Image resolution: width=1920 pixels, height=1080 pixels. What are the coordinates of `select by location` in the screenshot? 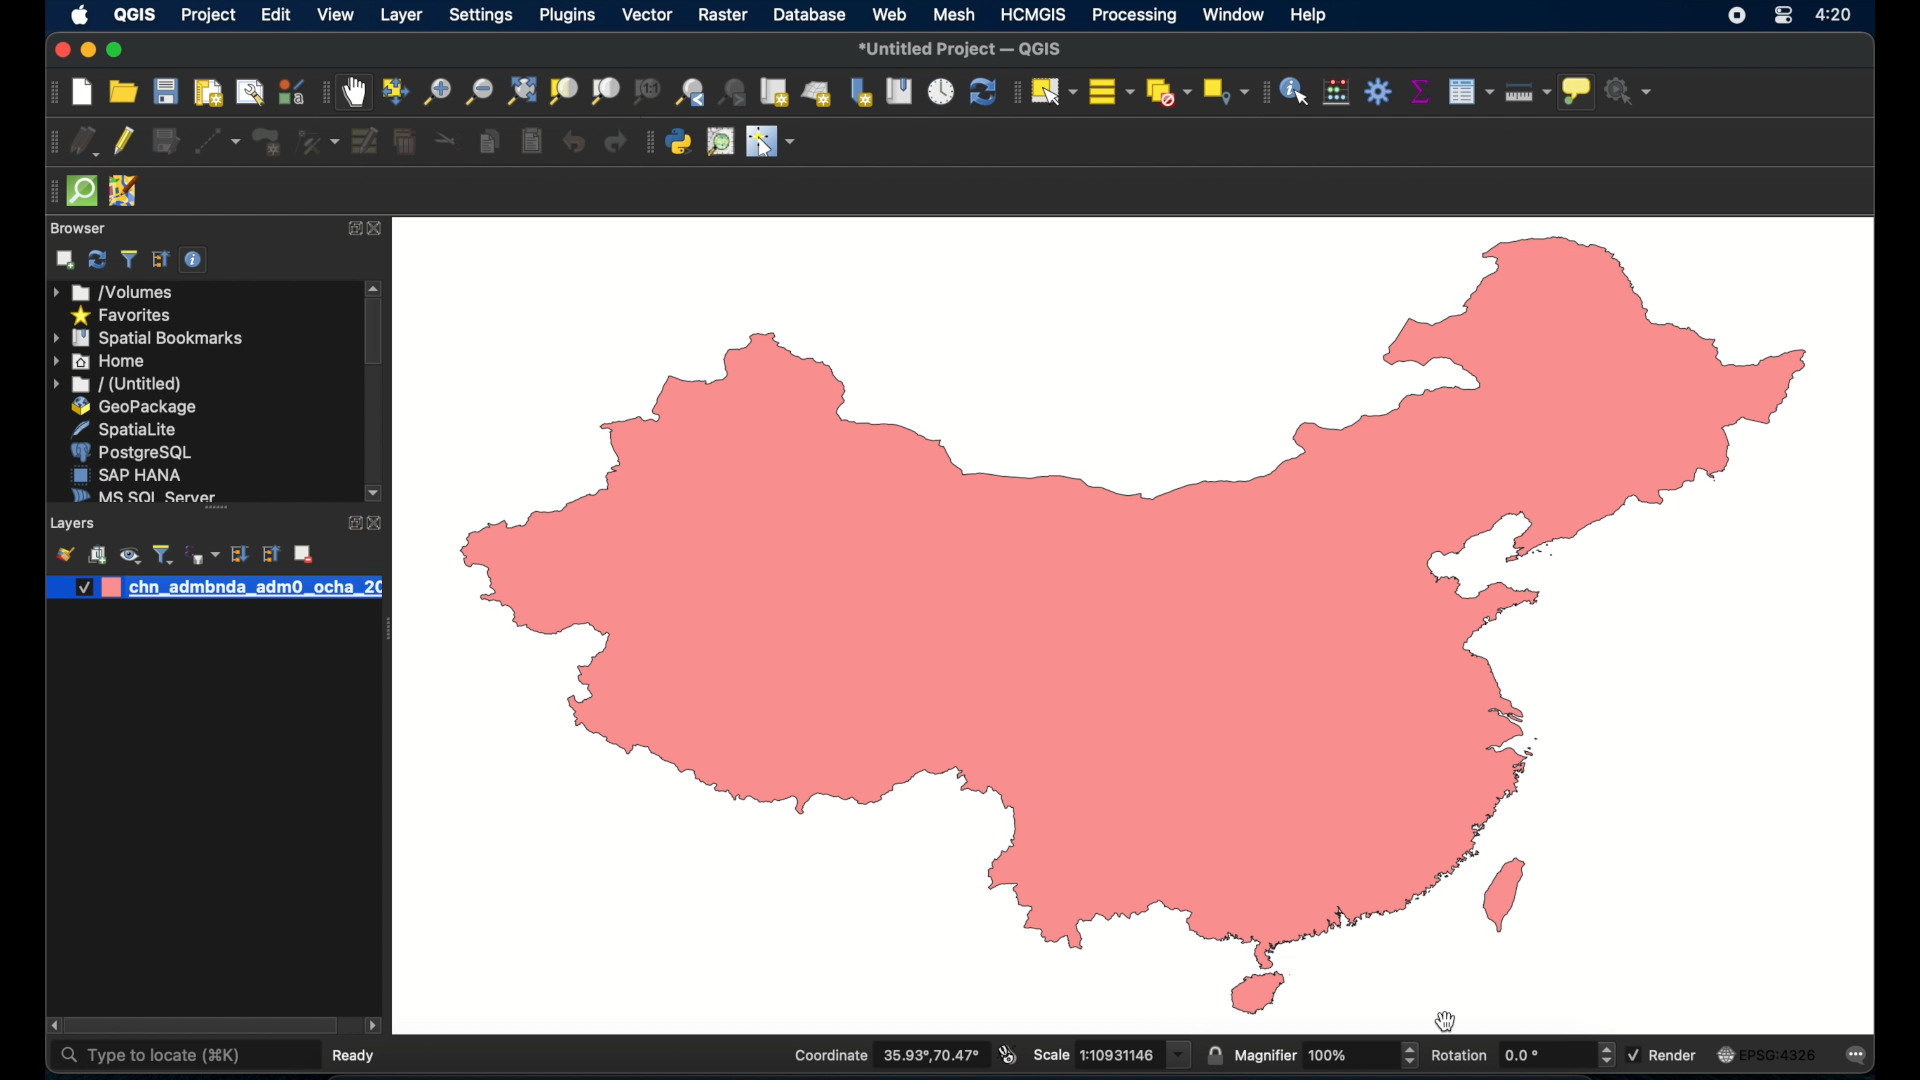 It's located at (1223, 91).